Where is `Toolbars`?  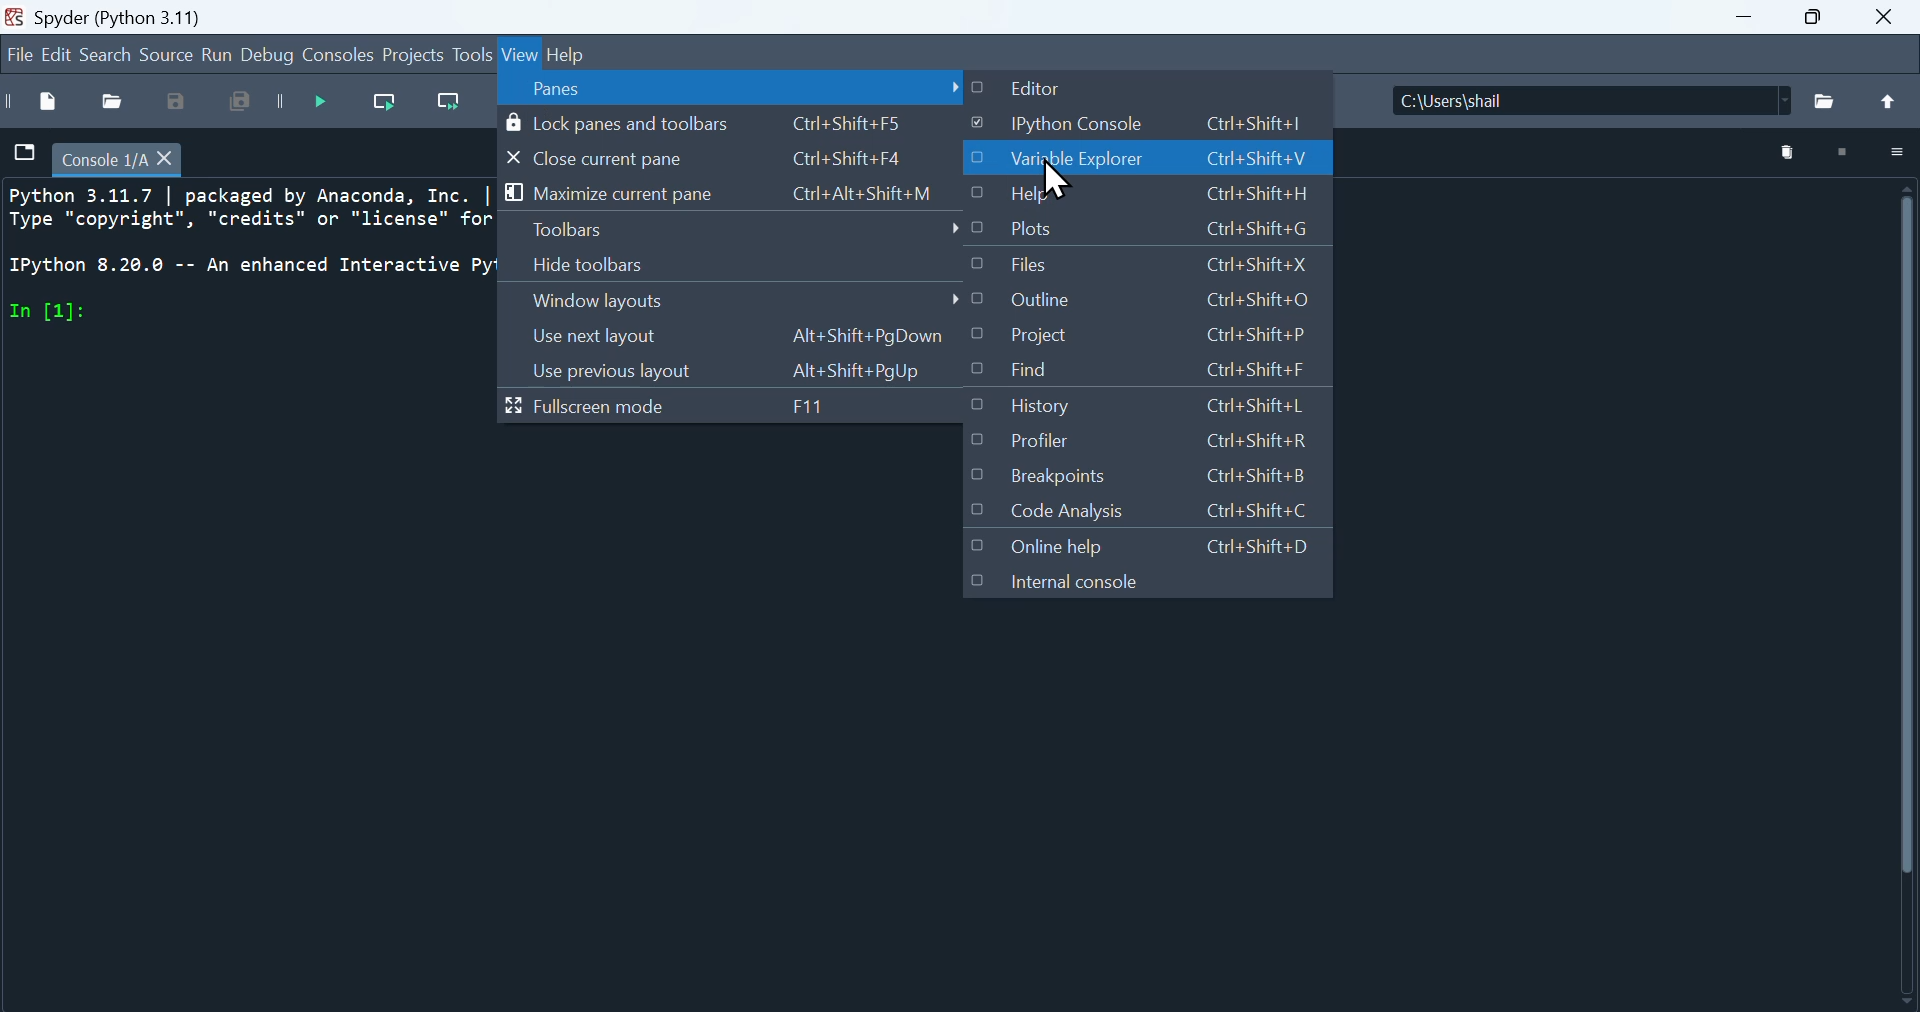 Toolbars is located at coordinates (591, 234).